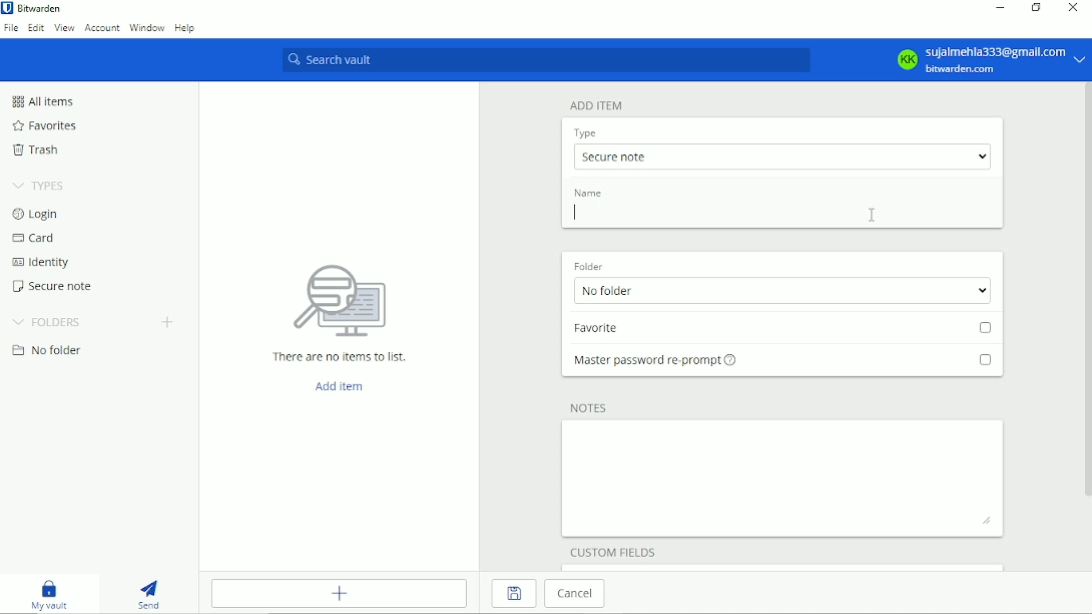  What do you see at coordinates (784, 478) in the screenshot?
I see `Add notes` at bounding box center [784, 478].